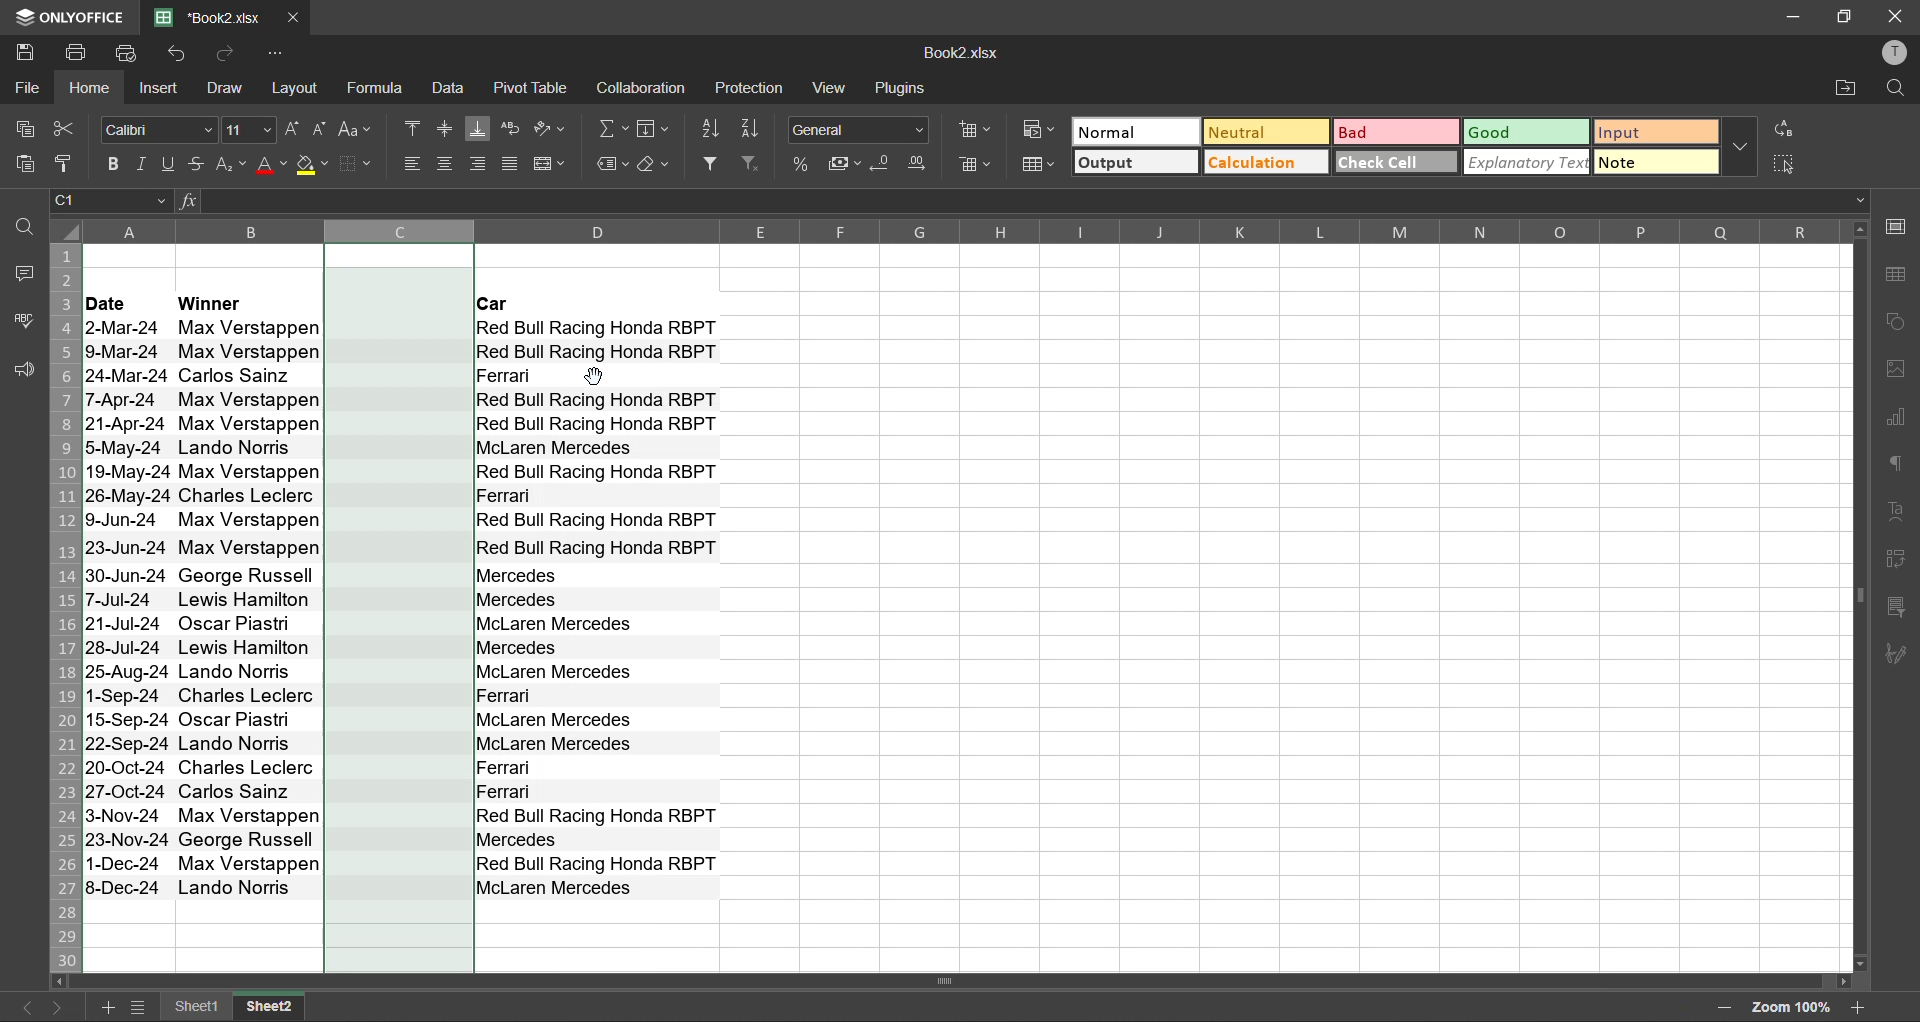  I want to click on row numbers, so click(66, 607).